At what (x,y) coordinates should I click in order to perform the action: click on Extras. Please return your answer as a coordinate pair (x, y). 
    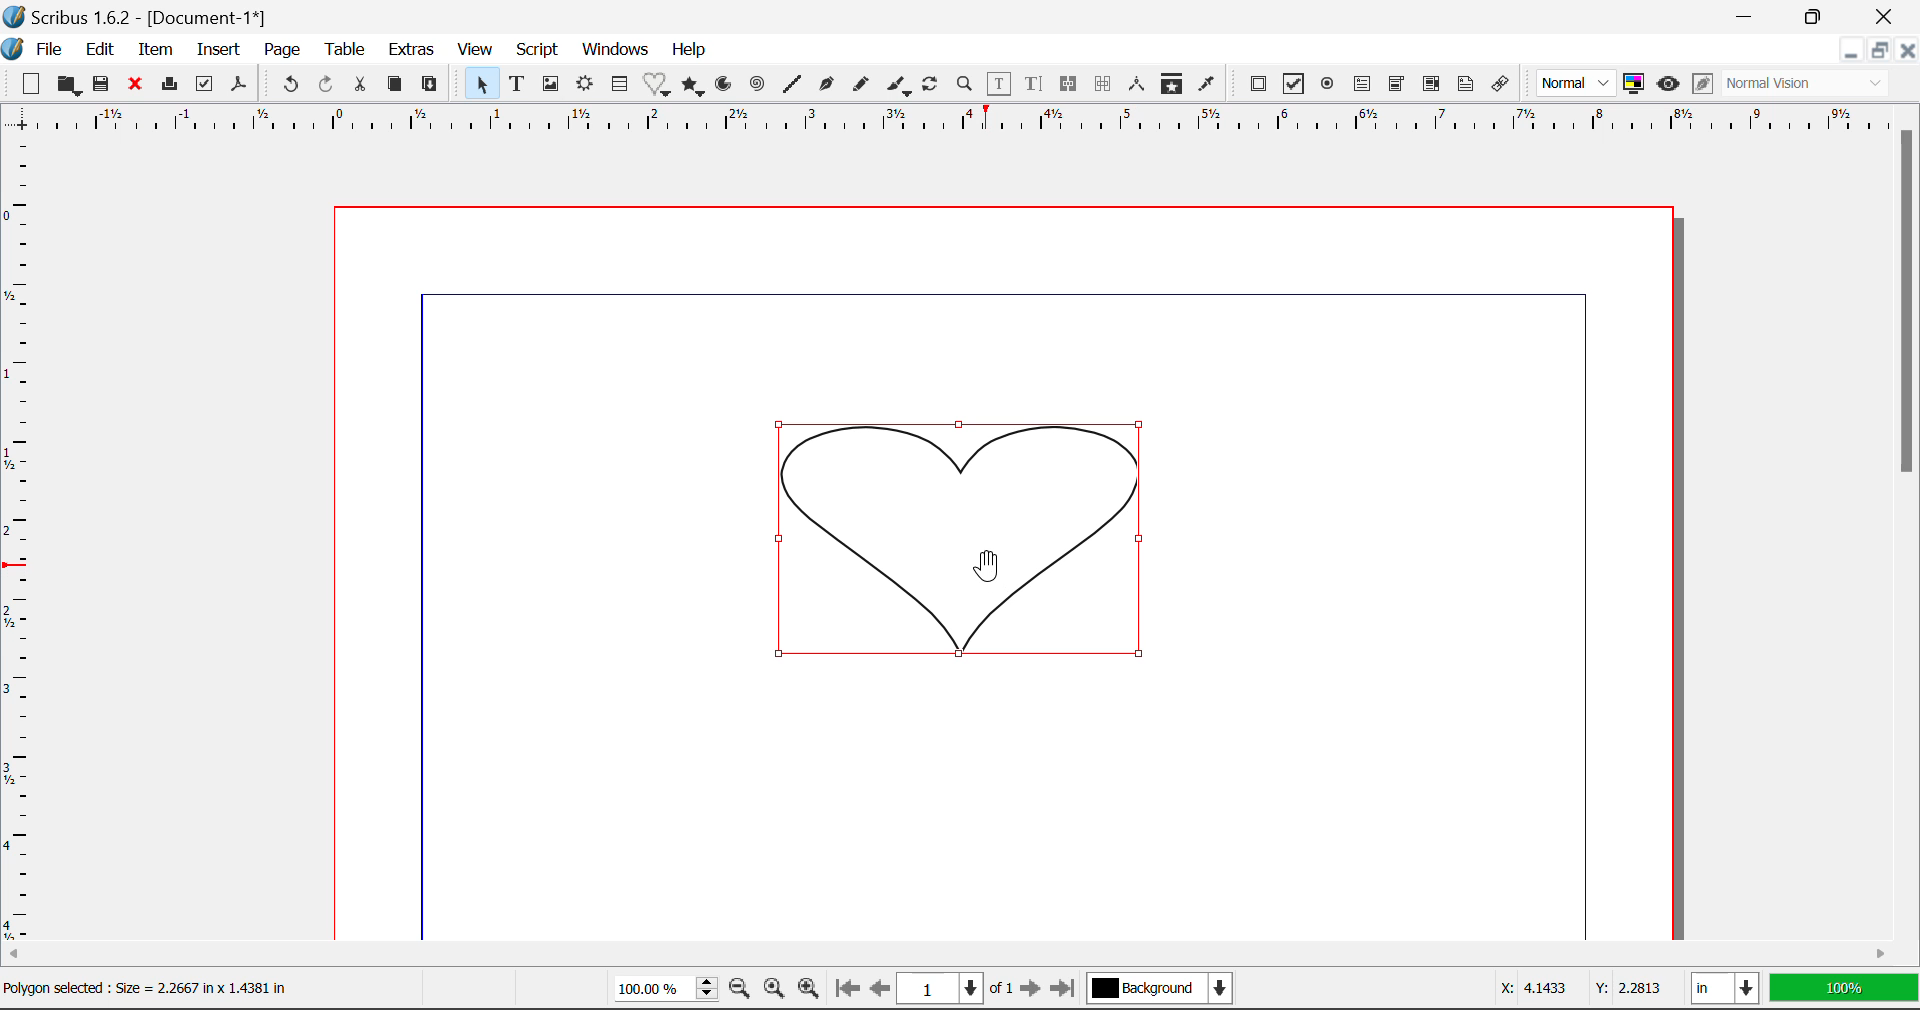
    Looking at the image, I should click on (415, 51).